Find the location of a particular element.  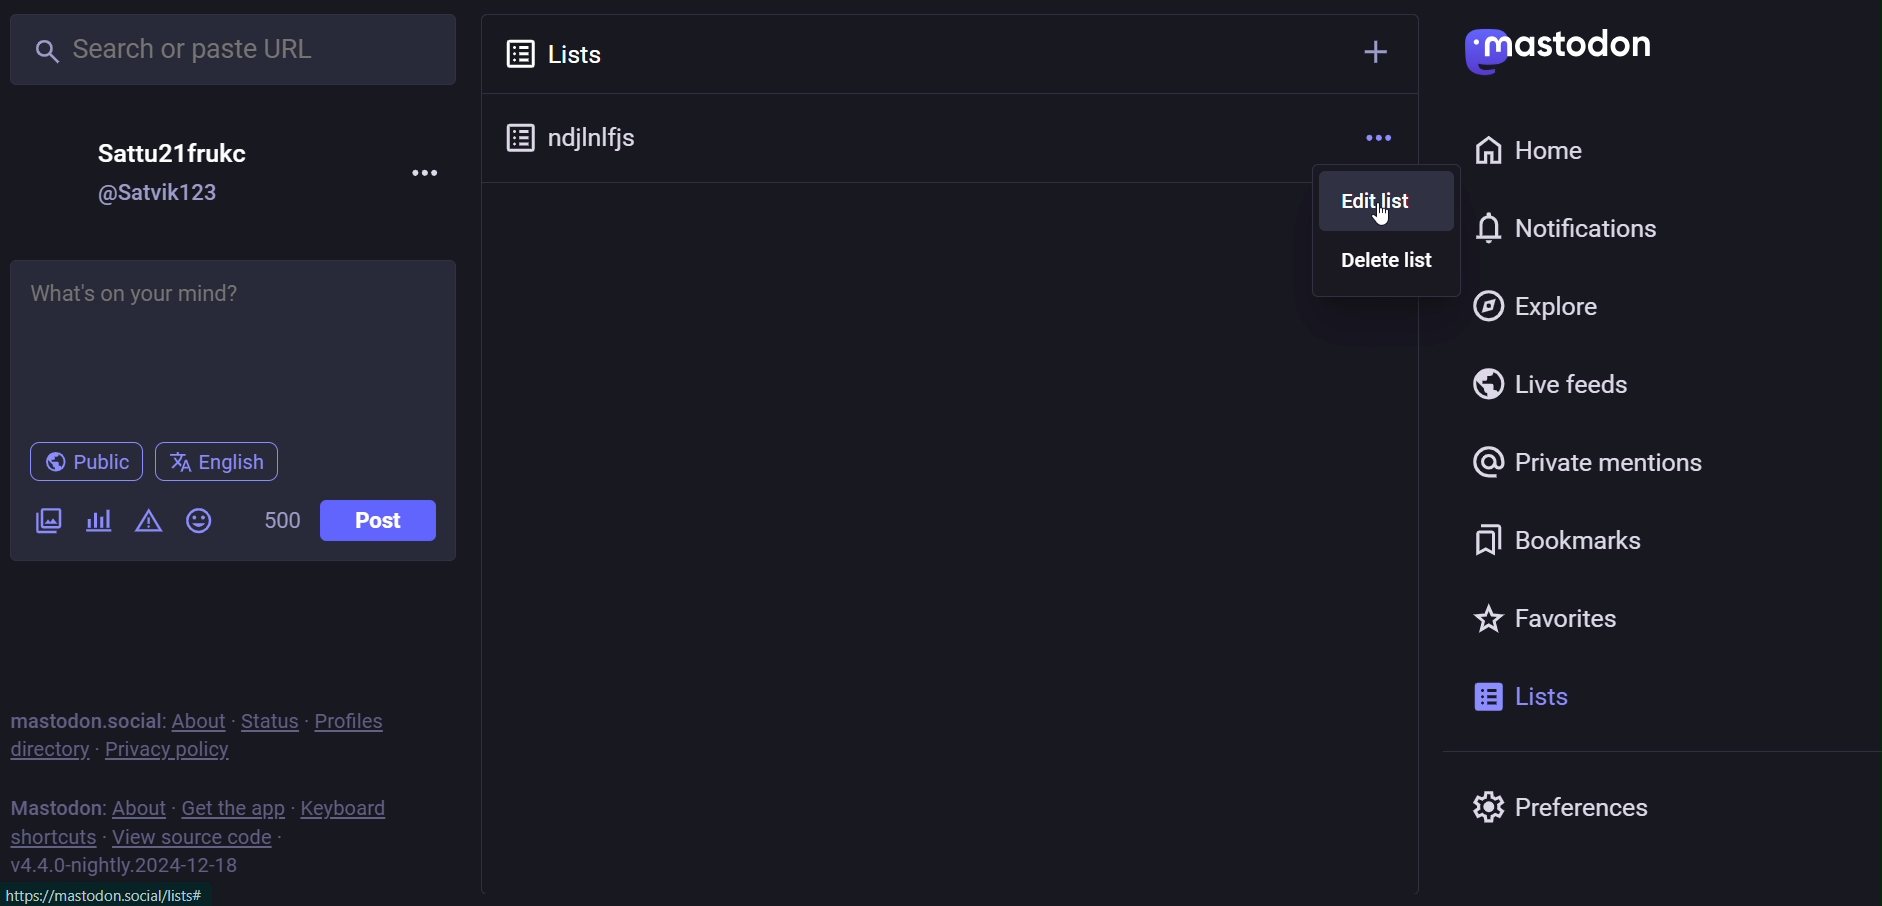

ndjInifjs is located at coordinates (587, 131).